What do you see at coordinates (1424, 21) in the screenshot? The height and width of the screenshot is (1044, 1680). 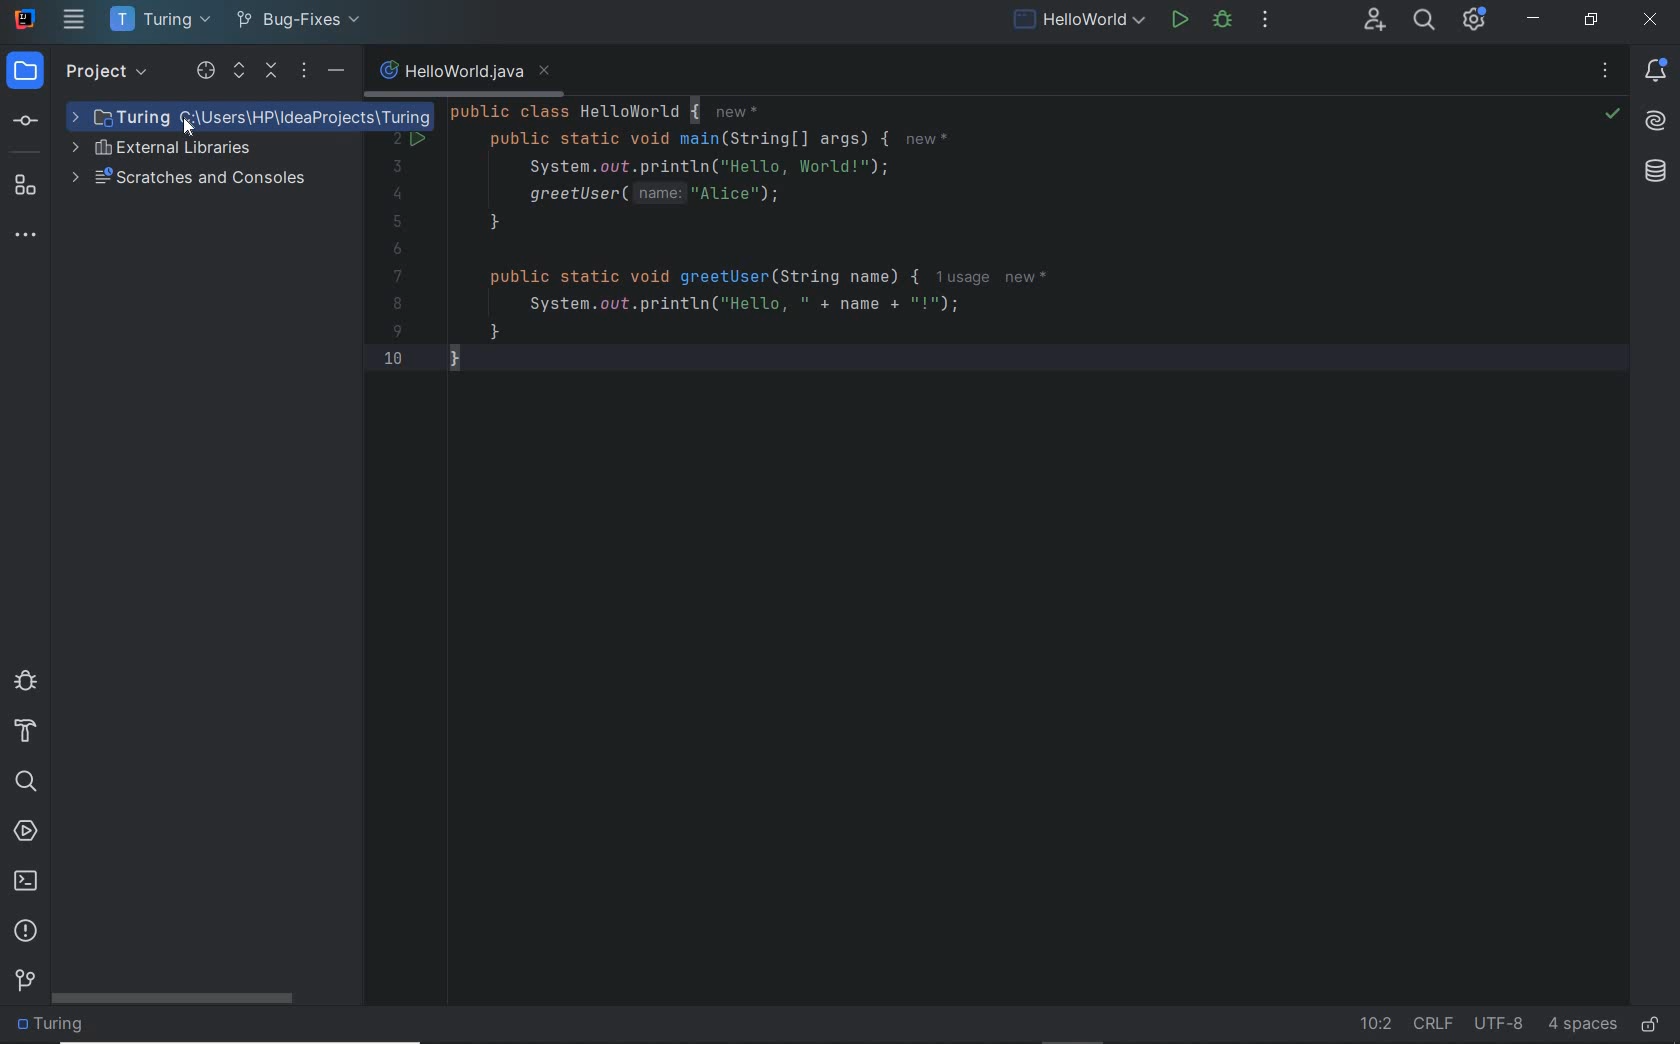 I see `search everywhere` at bounding box center [1424, 21].